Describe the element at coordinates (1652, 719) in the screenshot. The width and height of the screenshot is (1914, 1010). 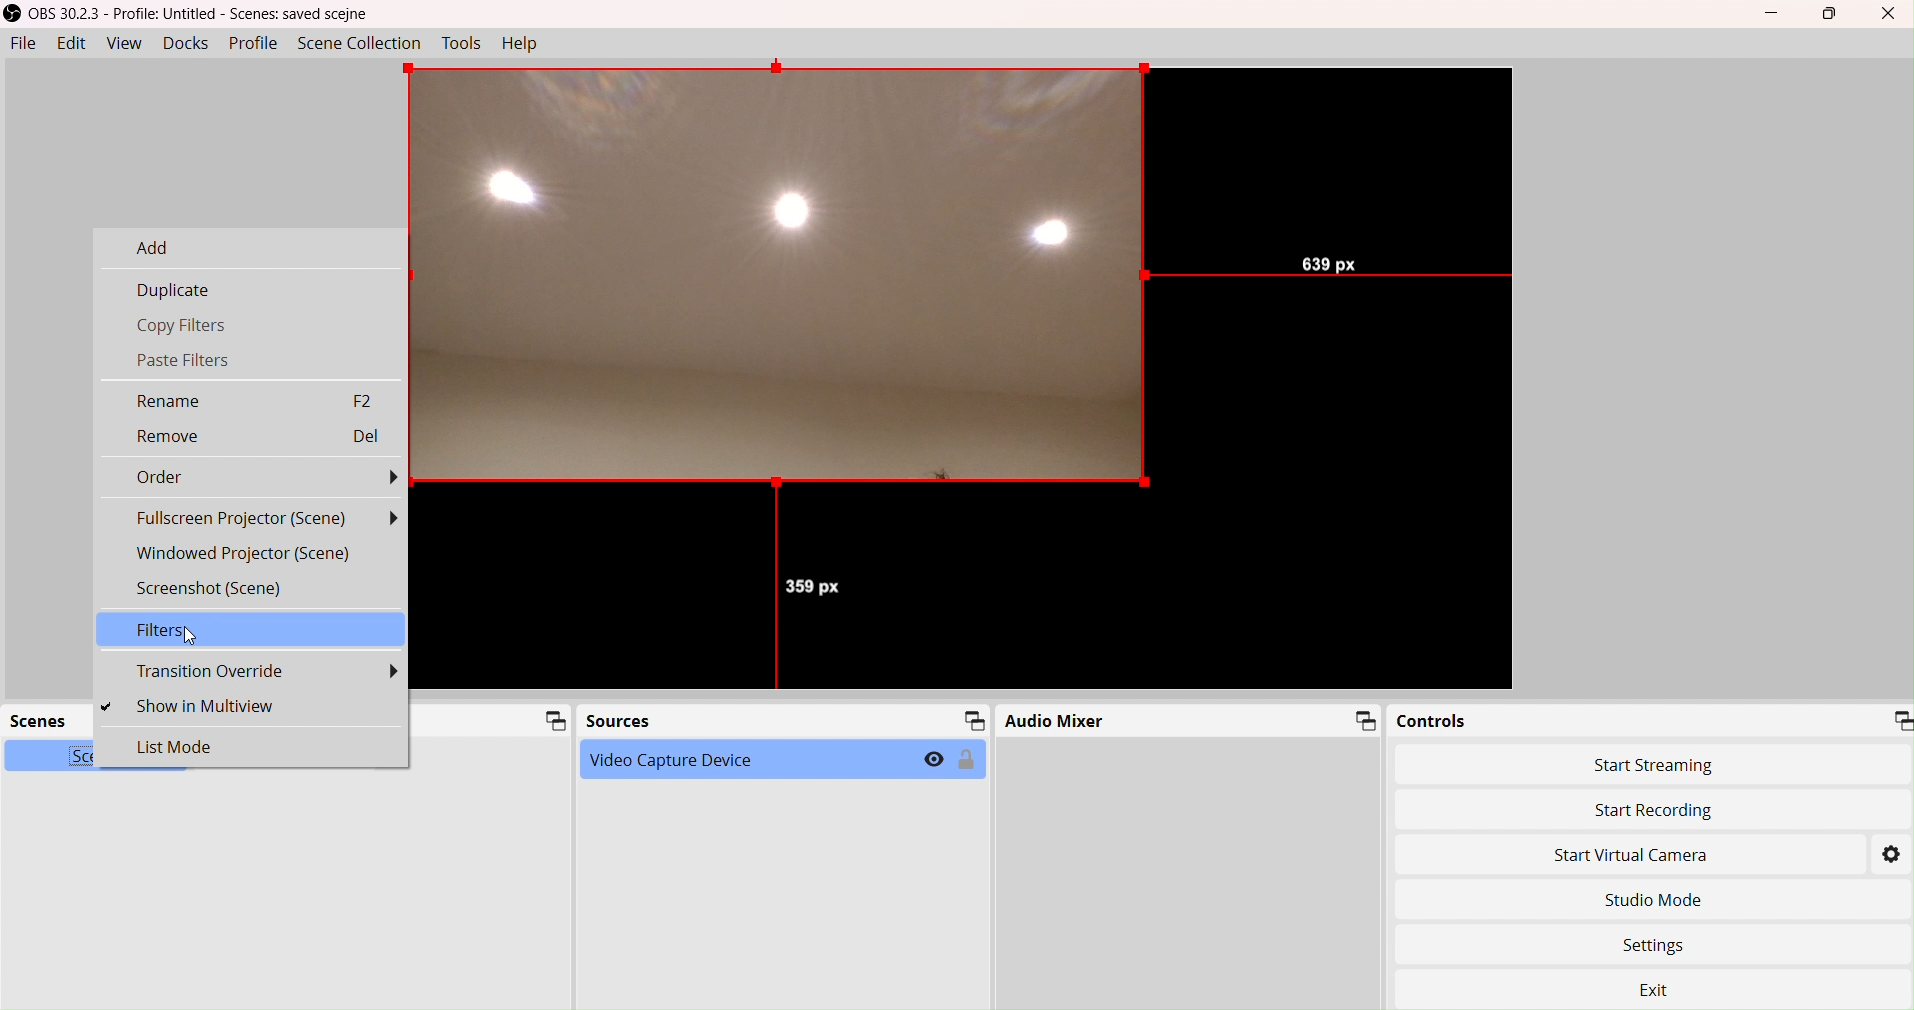
I see `Controls` at that location.